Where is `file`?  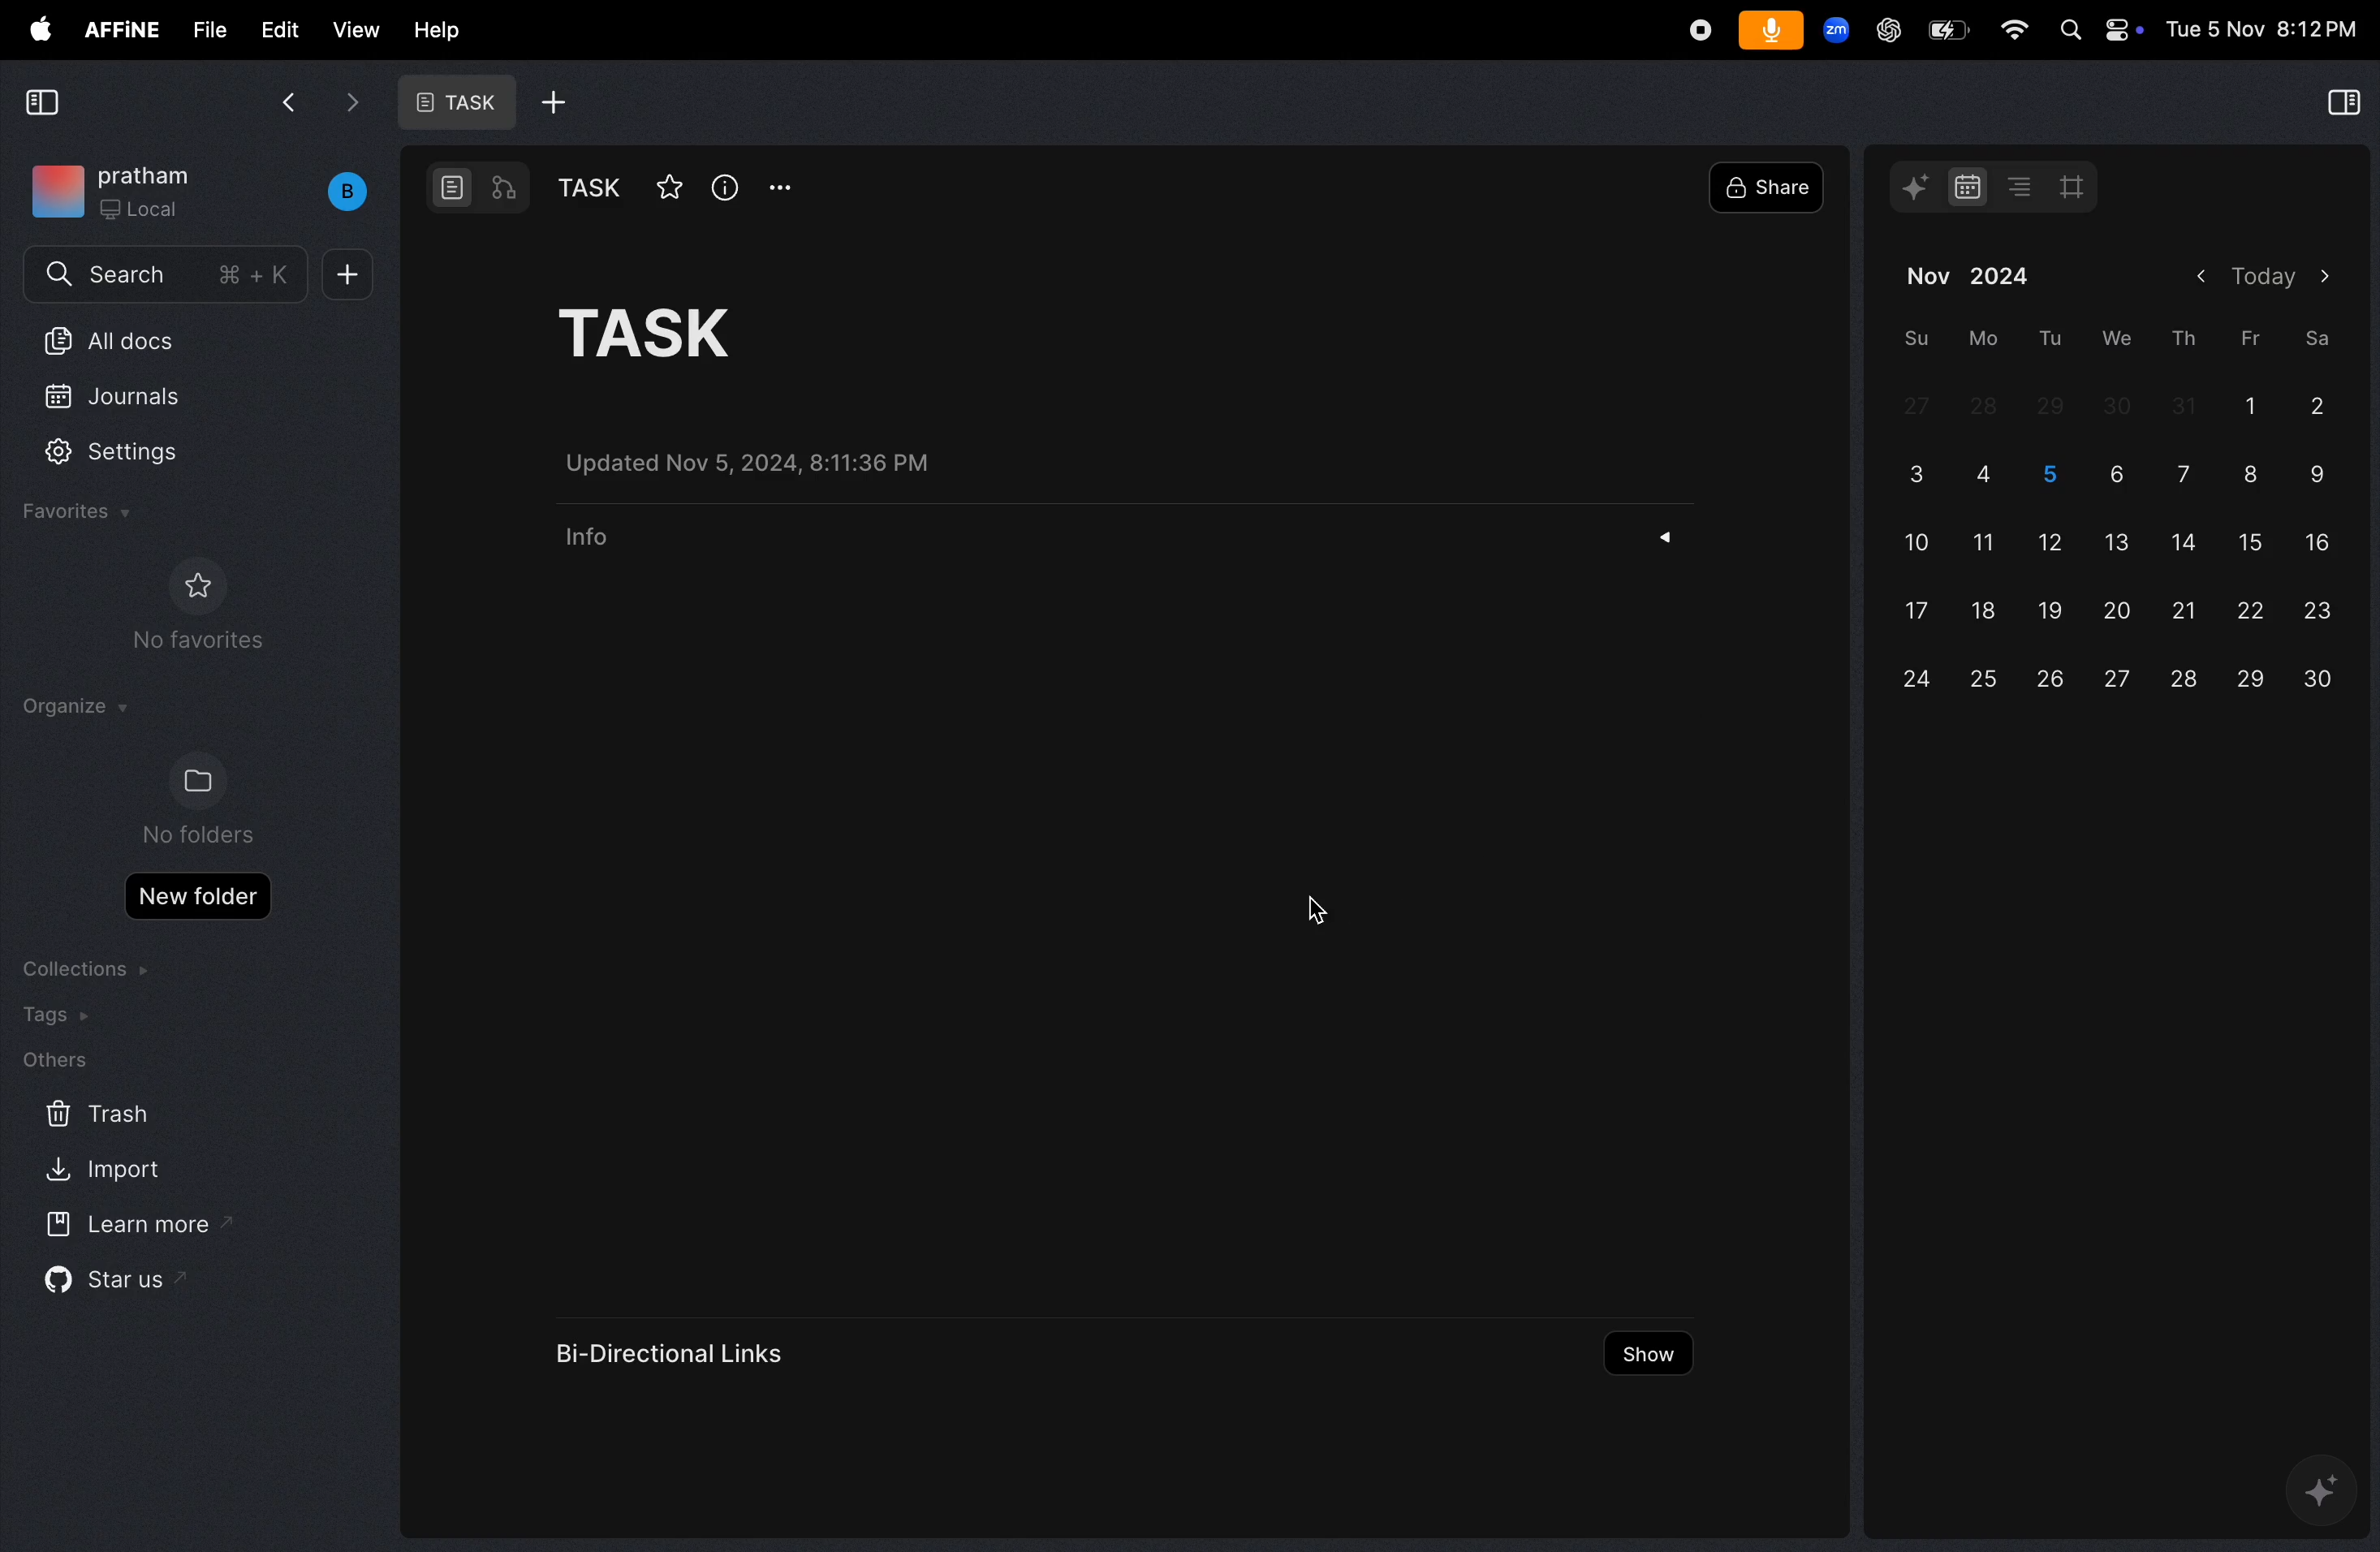 file is located at coordinates (201, 28).